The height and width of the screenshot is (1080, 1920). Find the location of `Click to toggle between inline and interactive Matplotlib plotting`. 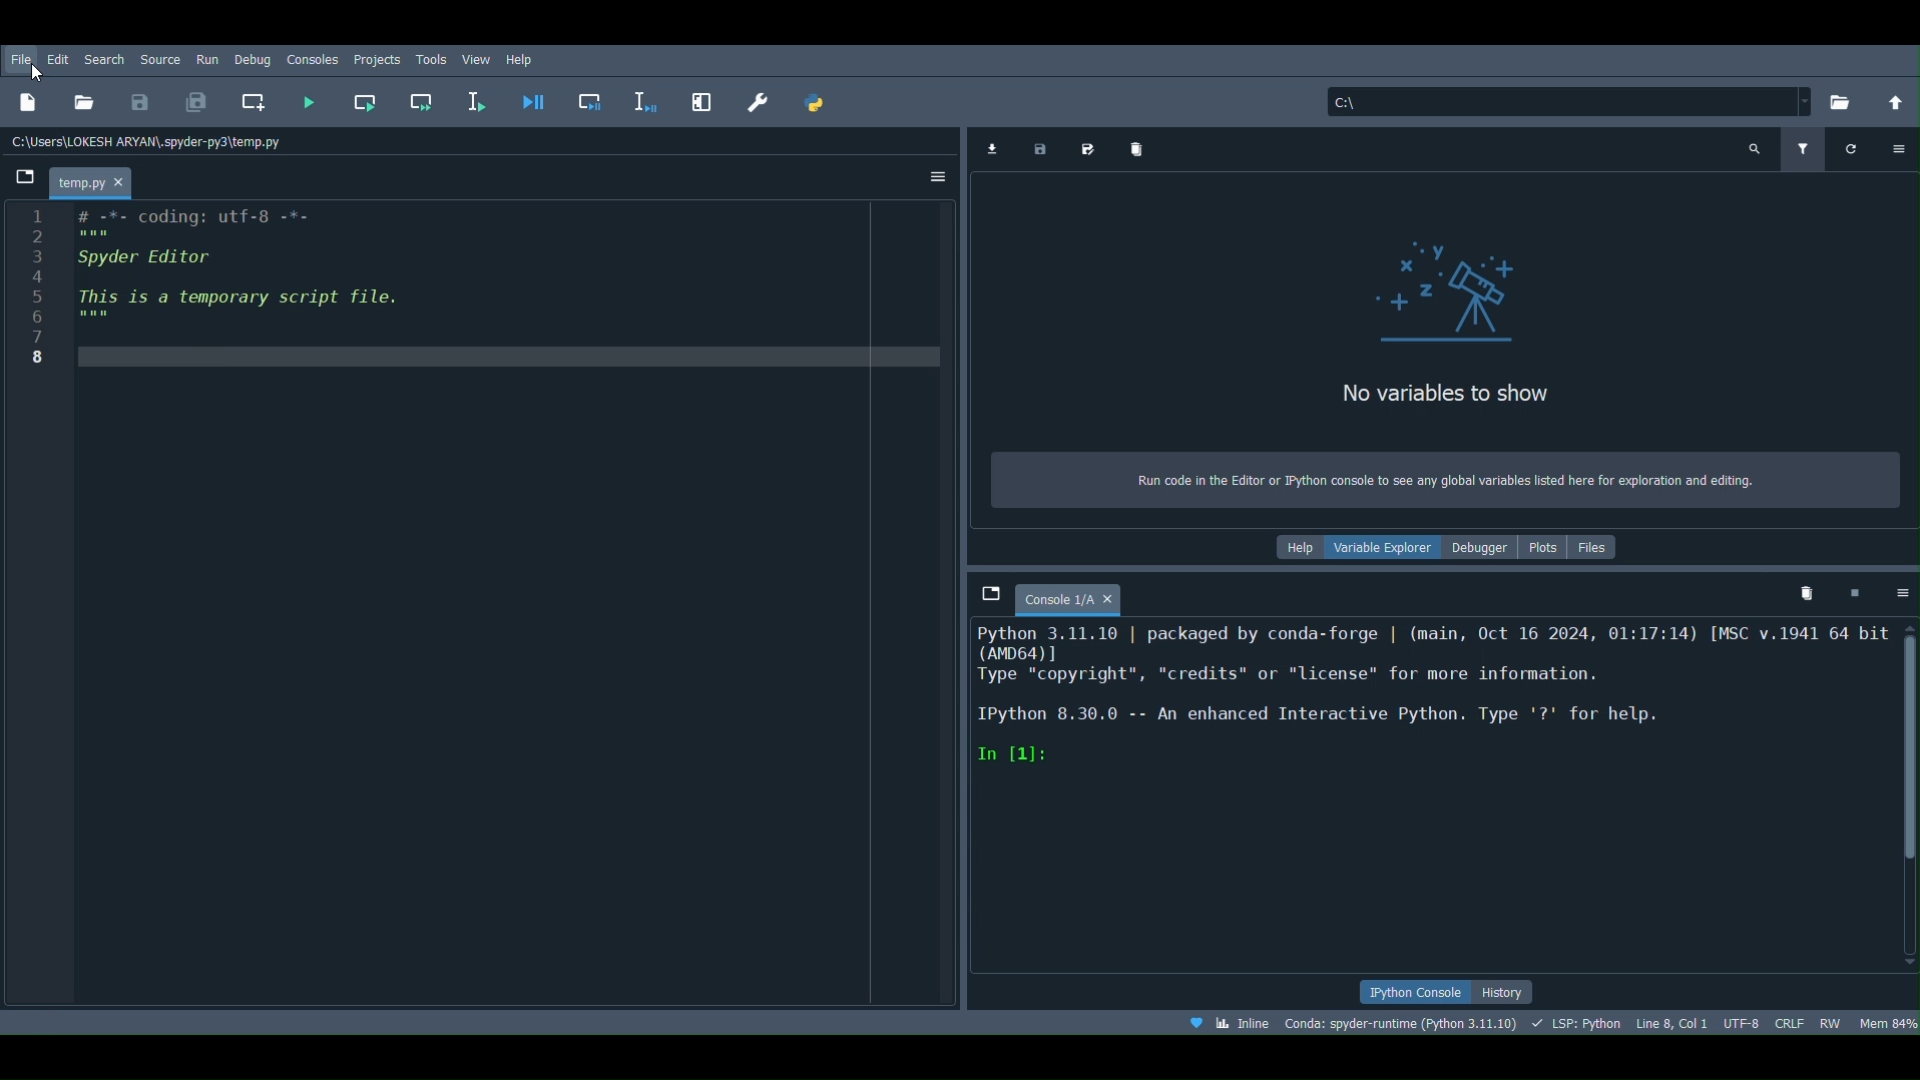

Click to toggle between inline and interactive Matplotlib plotting is located at coordinates (1232, 1024).